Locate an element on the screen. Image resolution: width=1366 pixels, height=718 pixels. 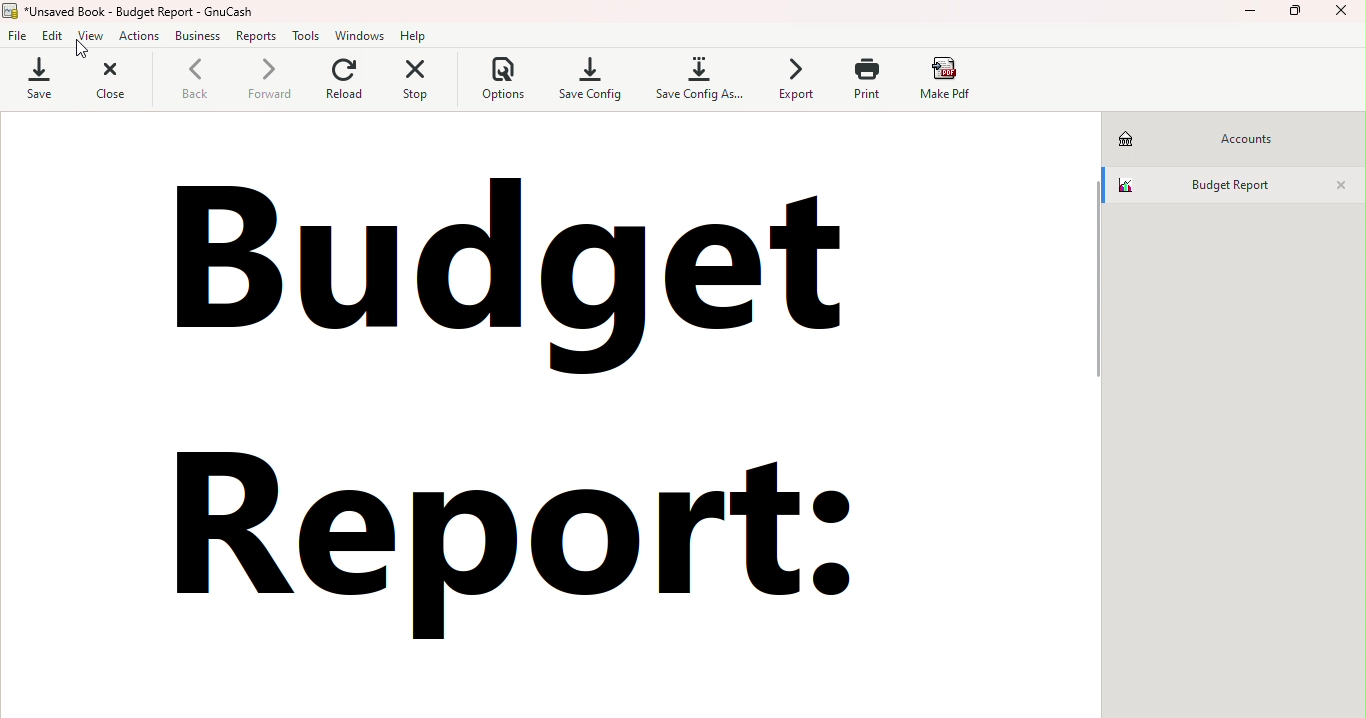
Options is located at coordinates (499, 81).